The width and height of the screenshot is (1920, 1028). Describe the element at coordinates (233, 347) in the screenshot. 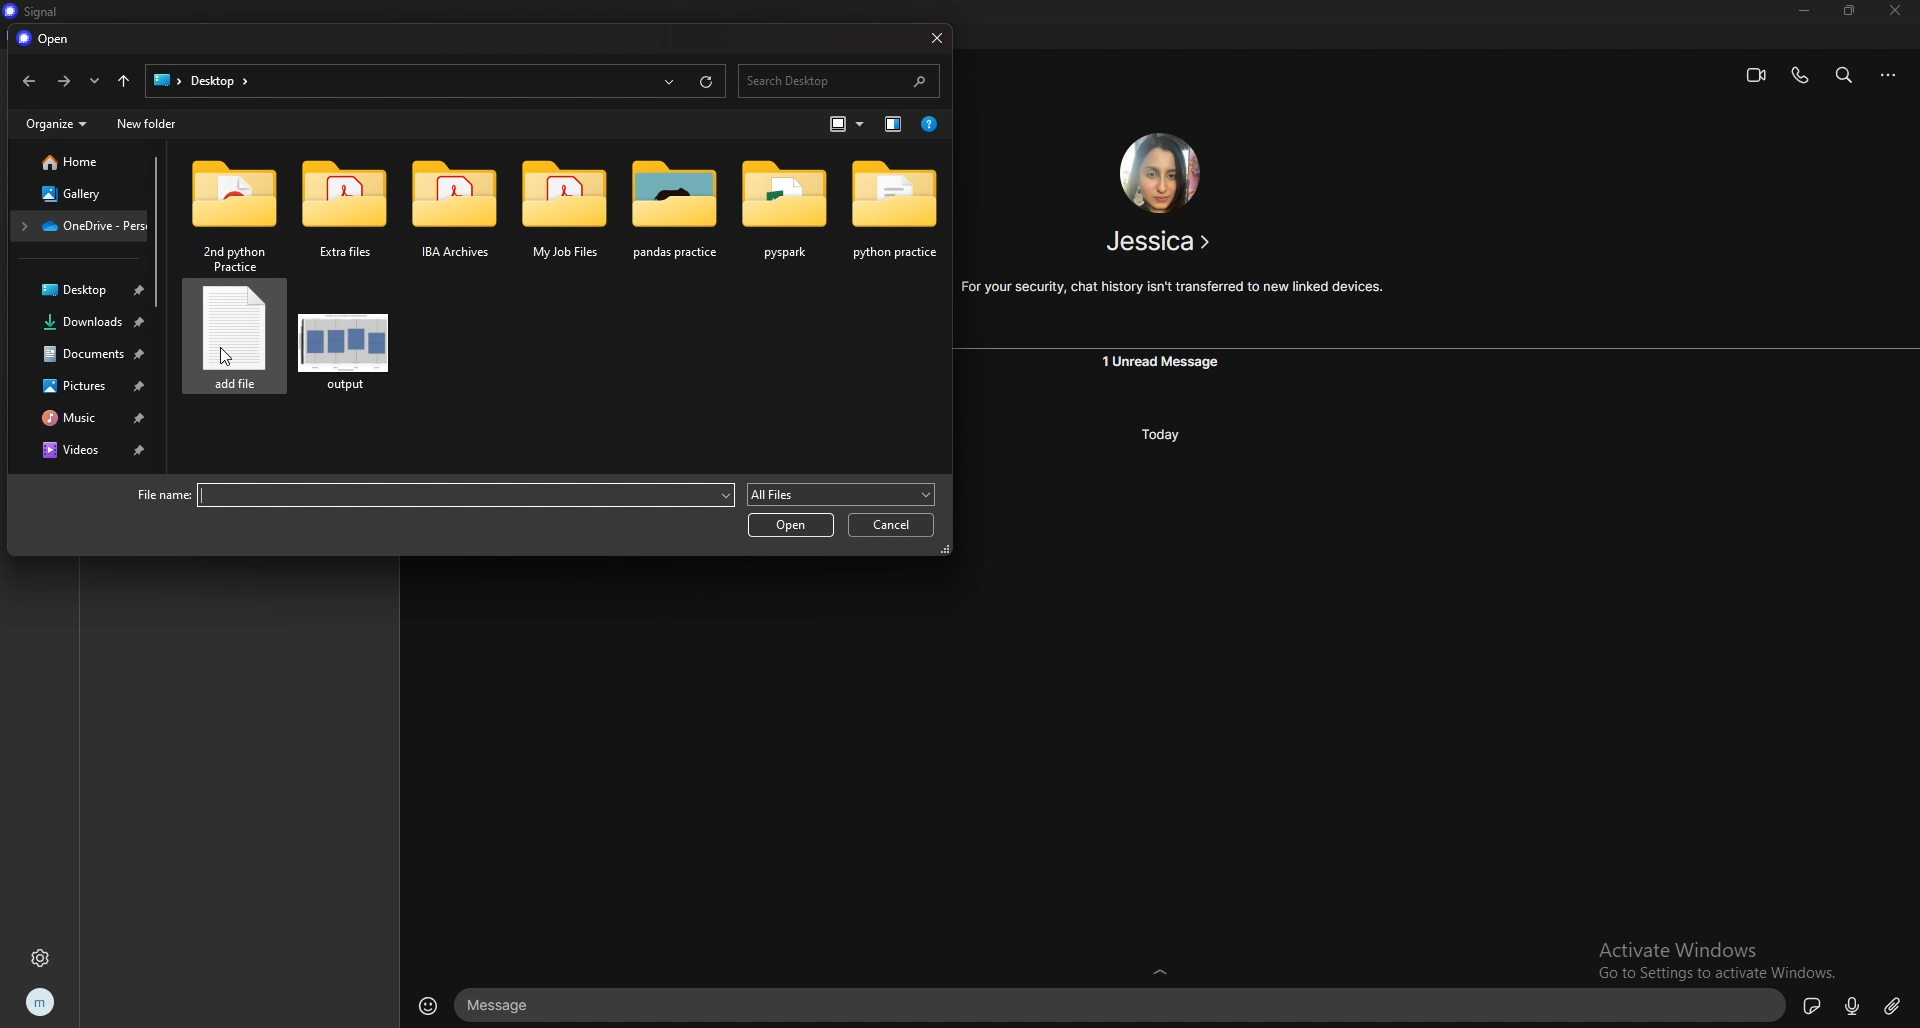

I see `file` at that location.